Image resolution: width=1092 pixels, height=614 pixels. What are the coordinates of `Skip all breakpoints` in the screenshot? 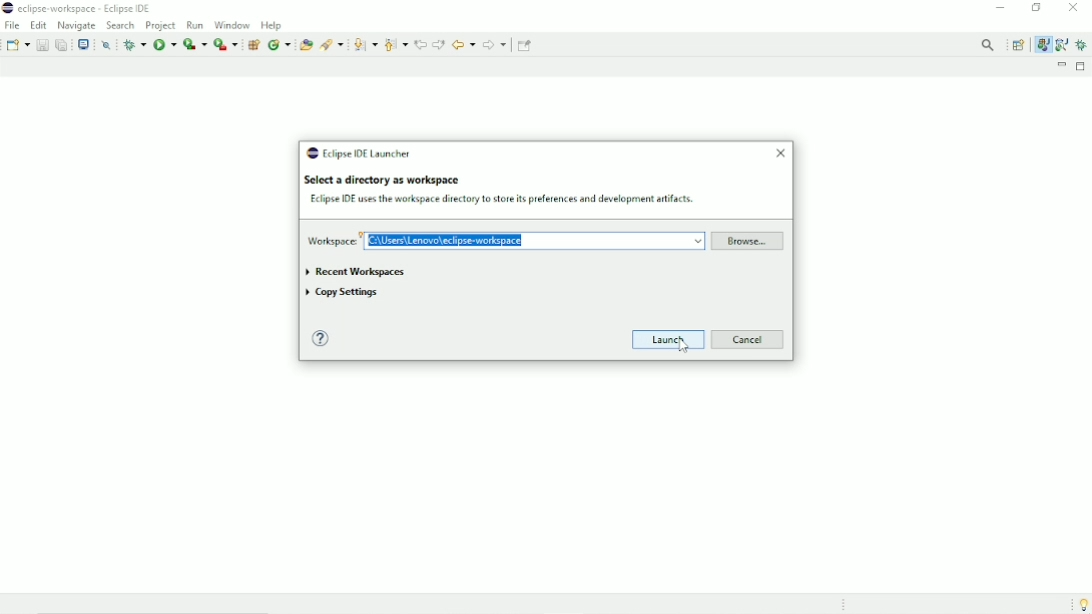 It's located at (106, 45).